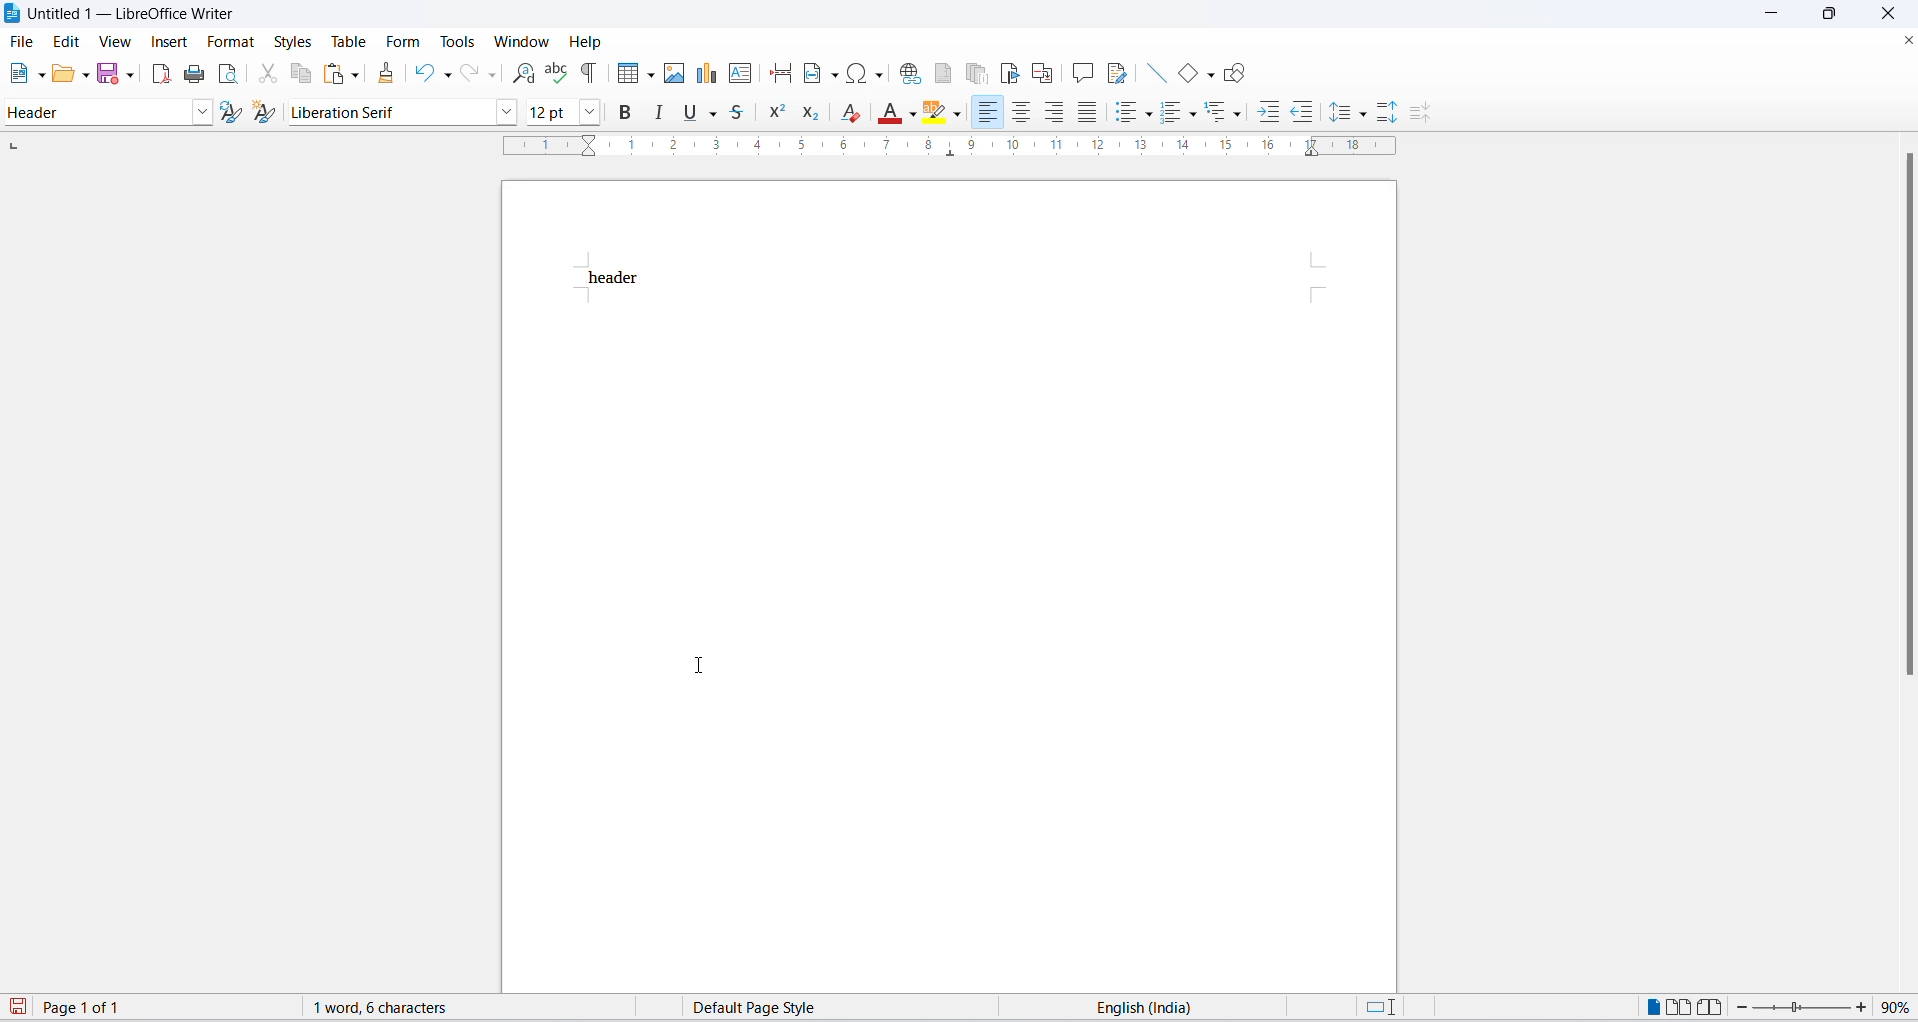 The image size is (1918, 1022). What do you see at coordinates (41, 74) in the screenshot?
I see `file  options` at bounding box center [41, 74].